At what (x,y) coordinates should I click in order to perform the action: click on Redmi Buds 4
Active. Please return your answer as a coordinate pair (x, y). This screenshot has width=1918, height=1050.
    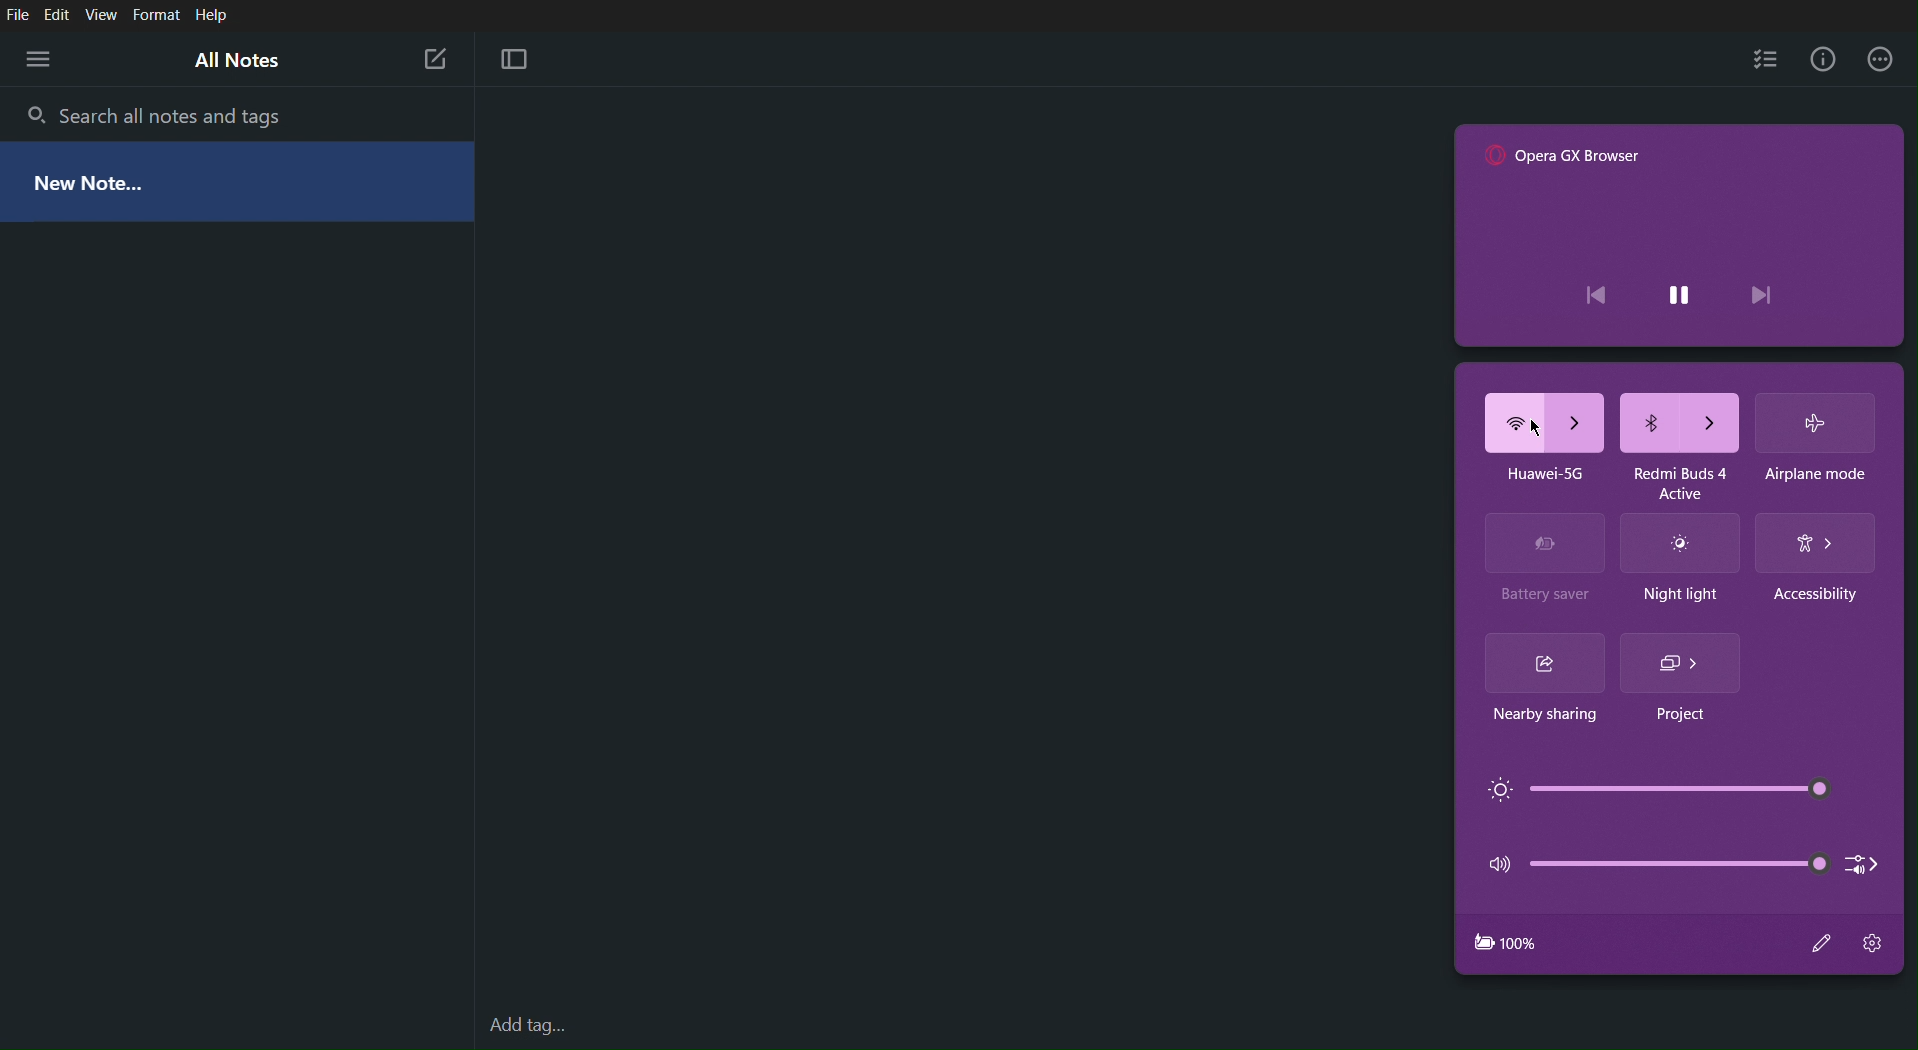
    Looking at the image, I should click on (1679, 476).